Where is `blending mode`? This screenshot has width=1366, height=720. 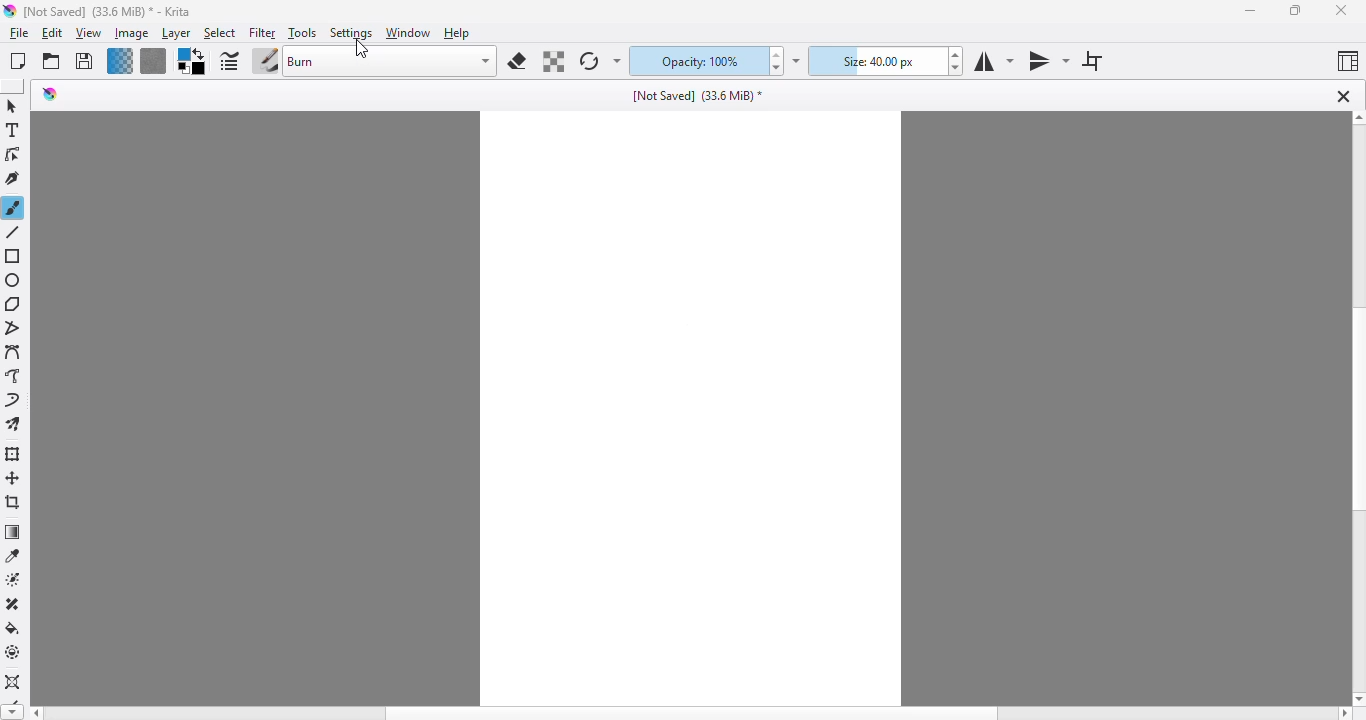 blending mode is located at coordinates (390, 61).